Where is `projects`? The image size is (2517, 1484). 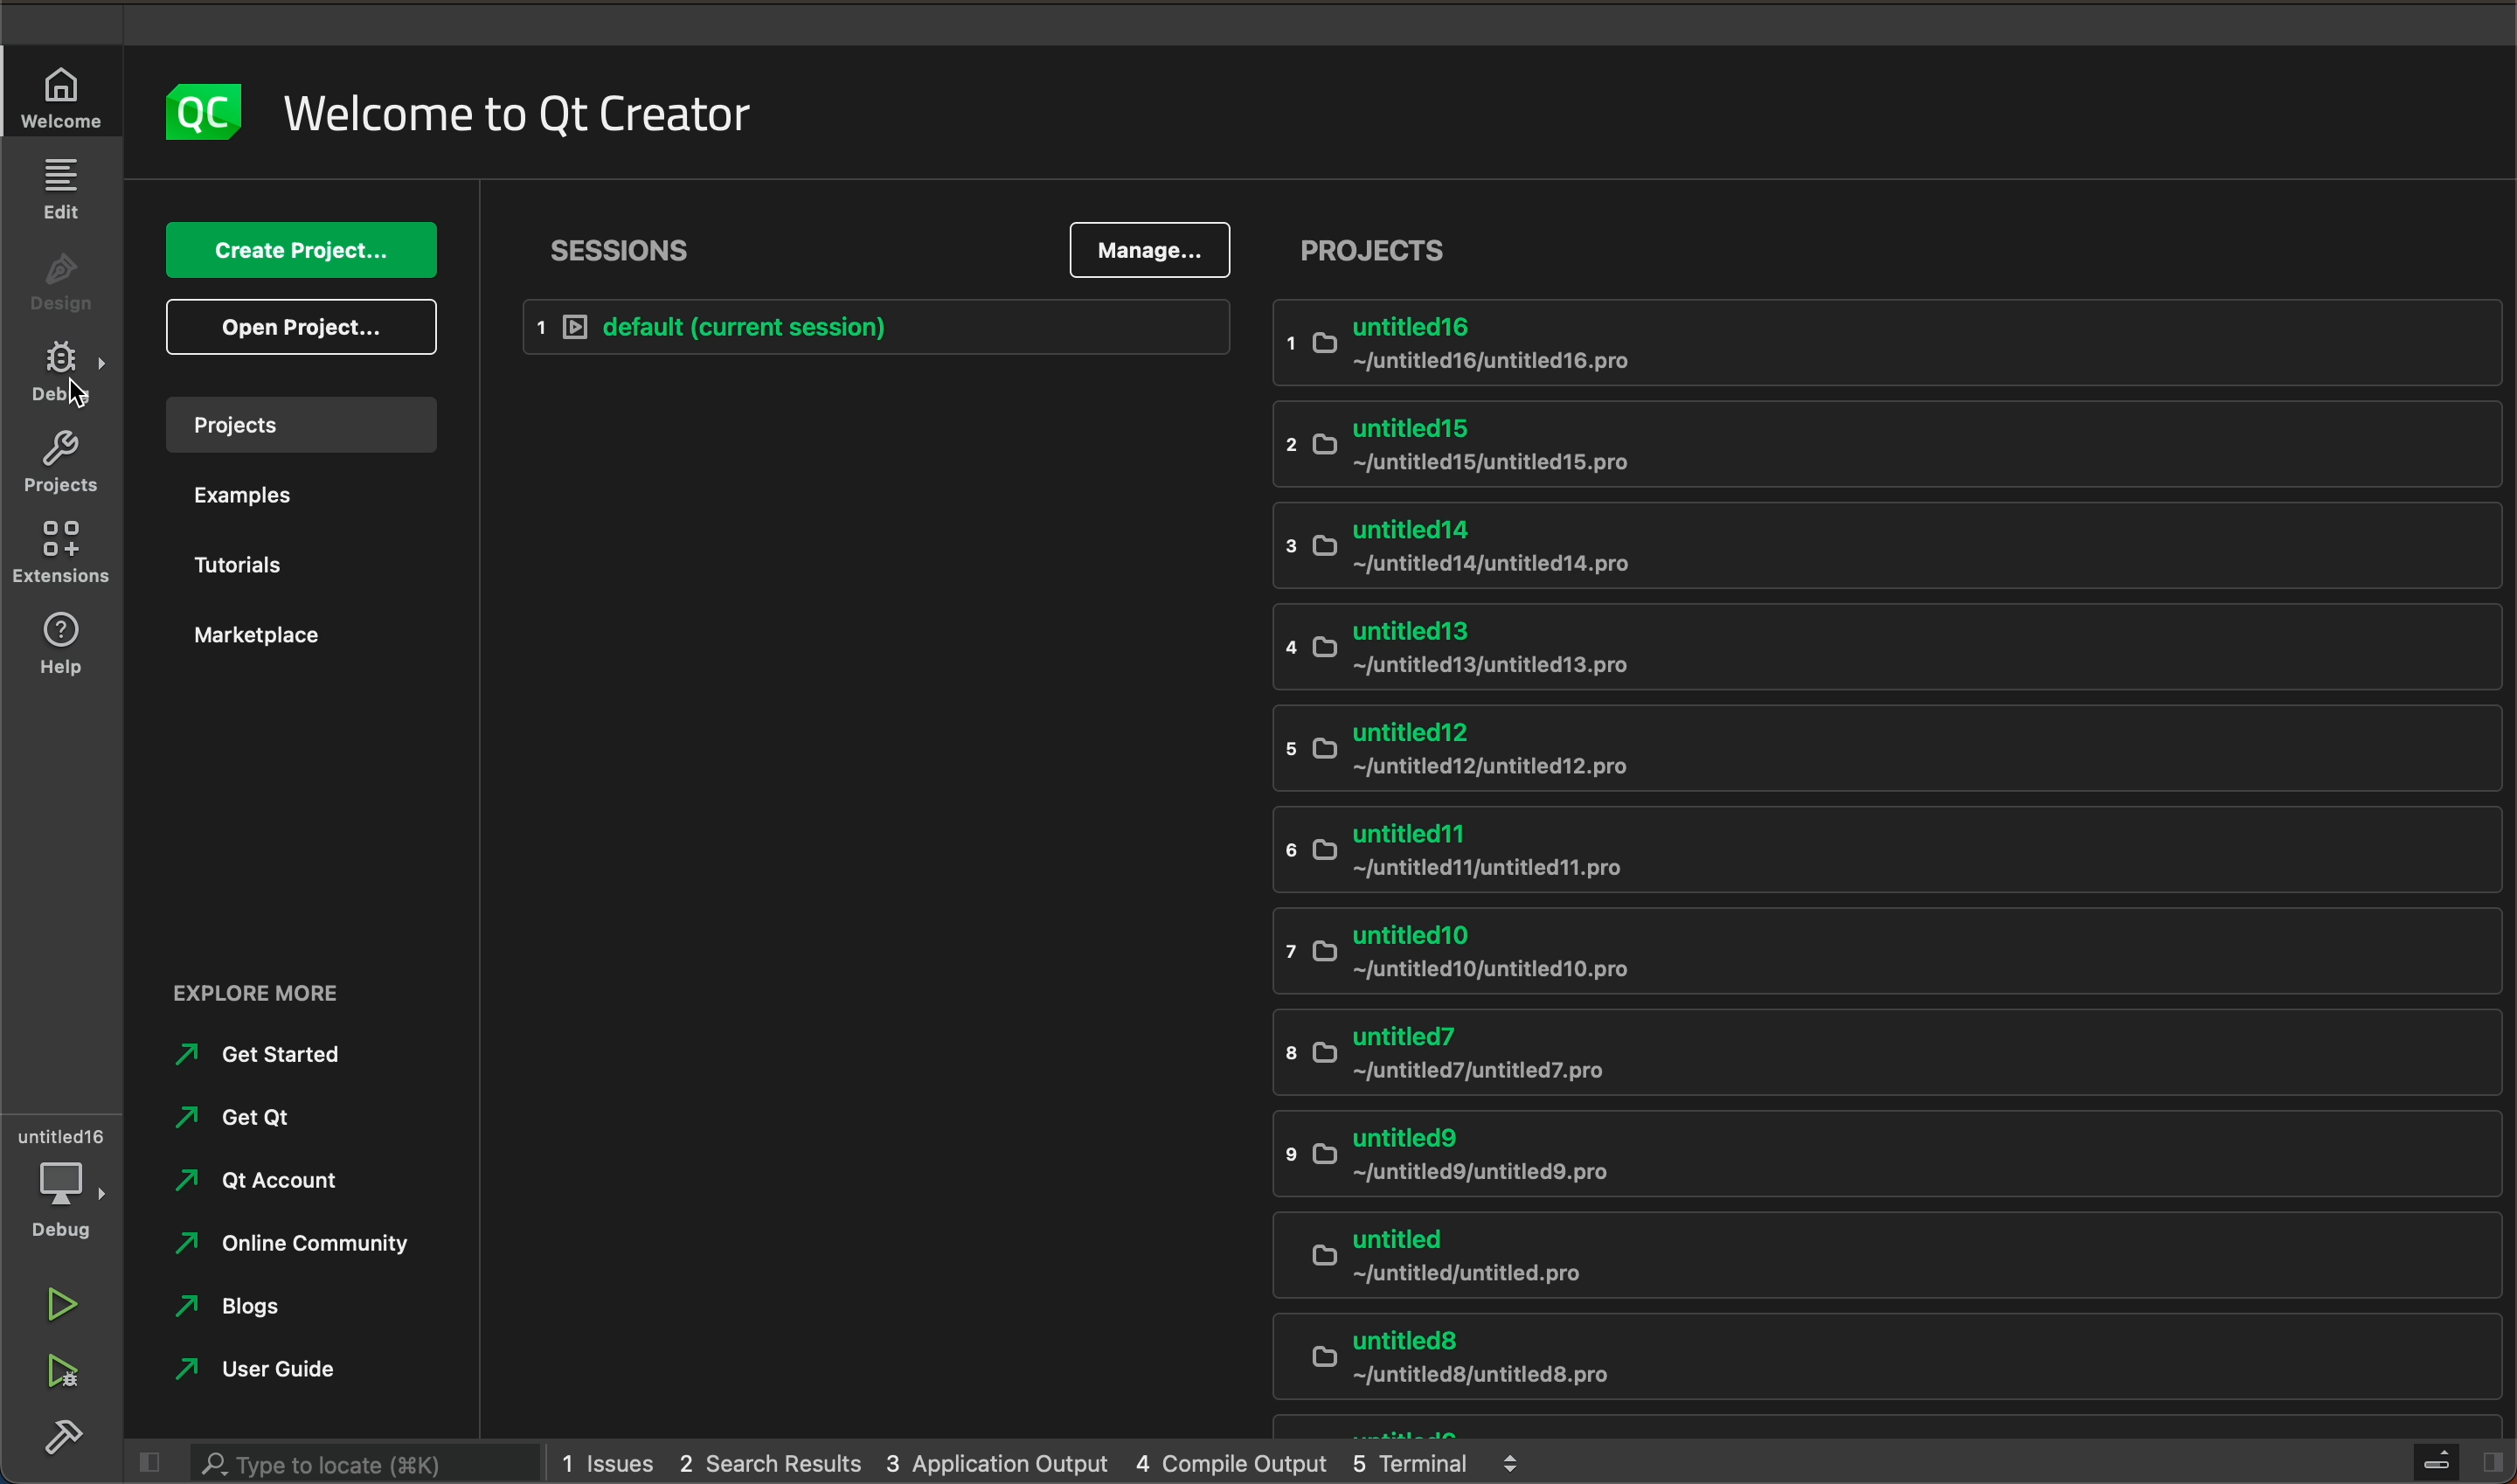 projects is located at coordinates (57, 463).